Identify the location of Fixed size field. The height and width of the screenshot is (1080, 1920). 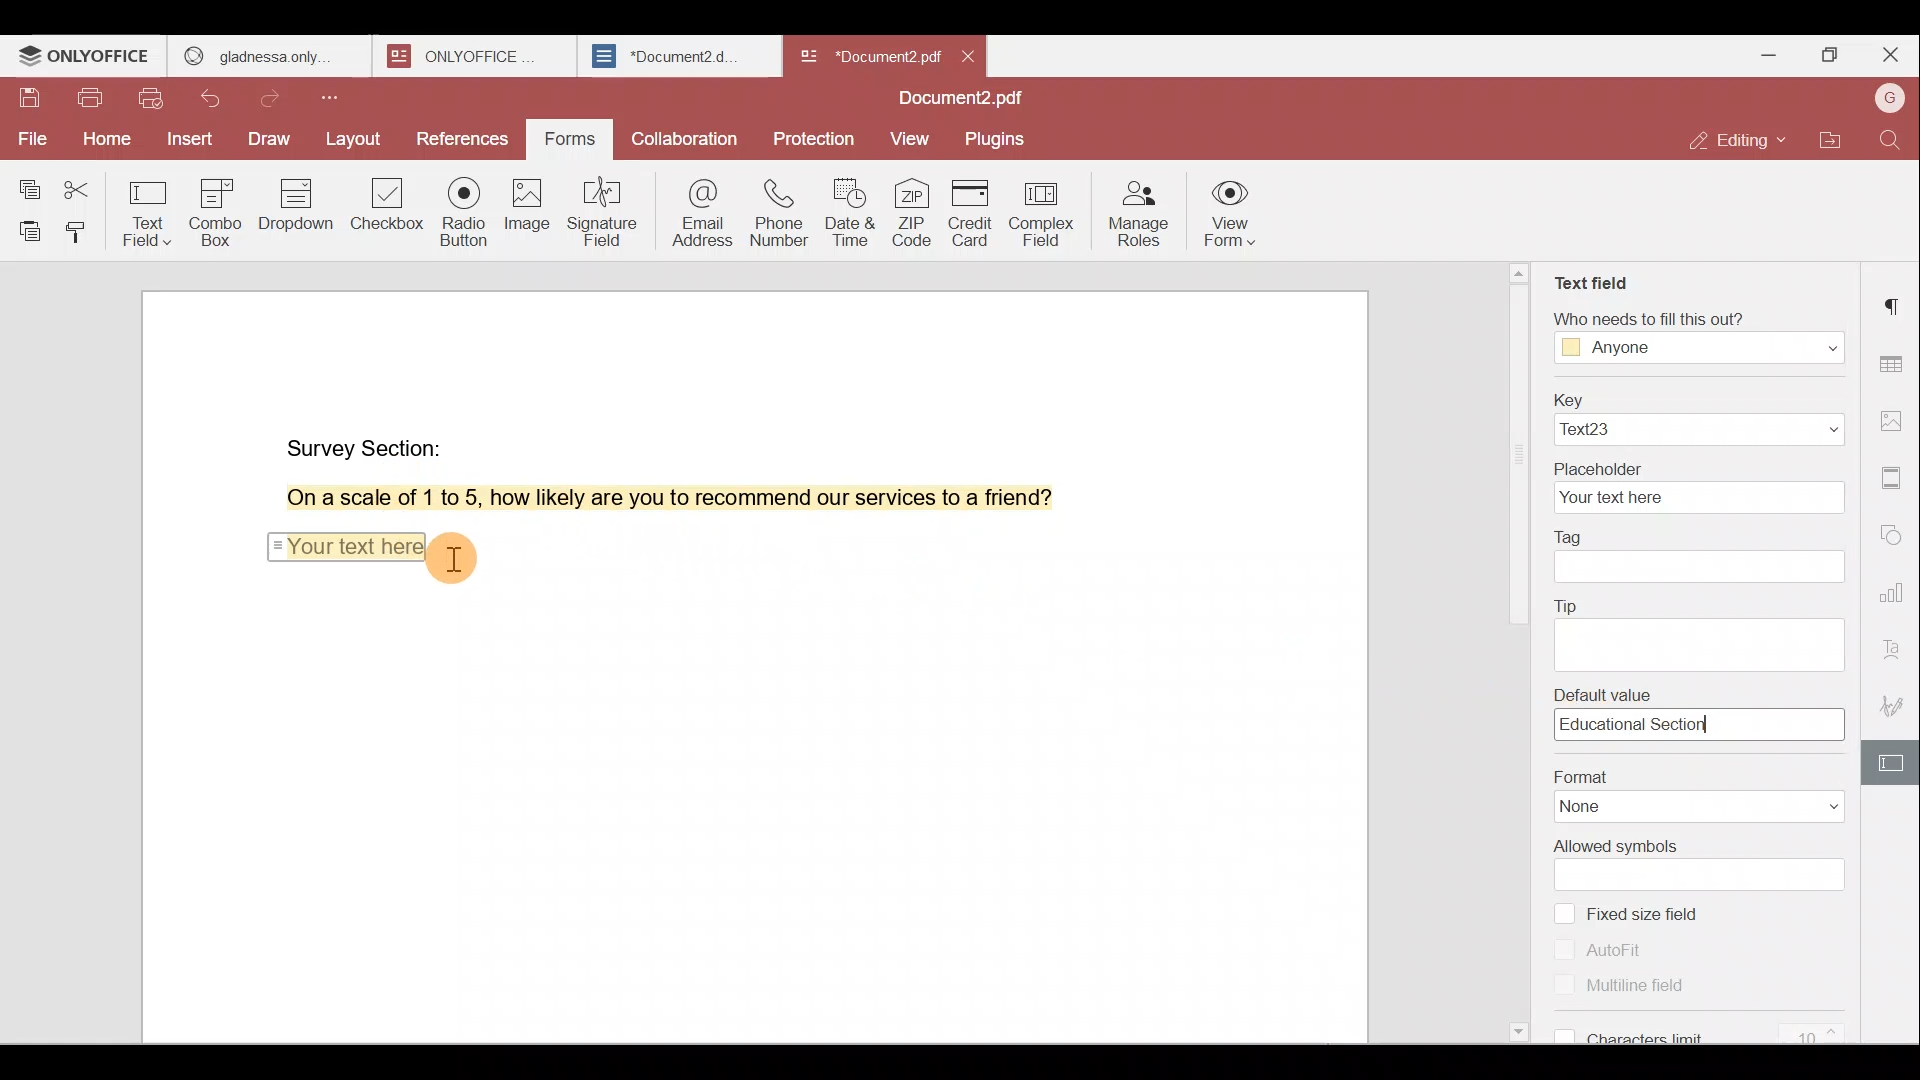
(1662, 918).